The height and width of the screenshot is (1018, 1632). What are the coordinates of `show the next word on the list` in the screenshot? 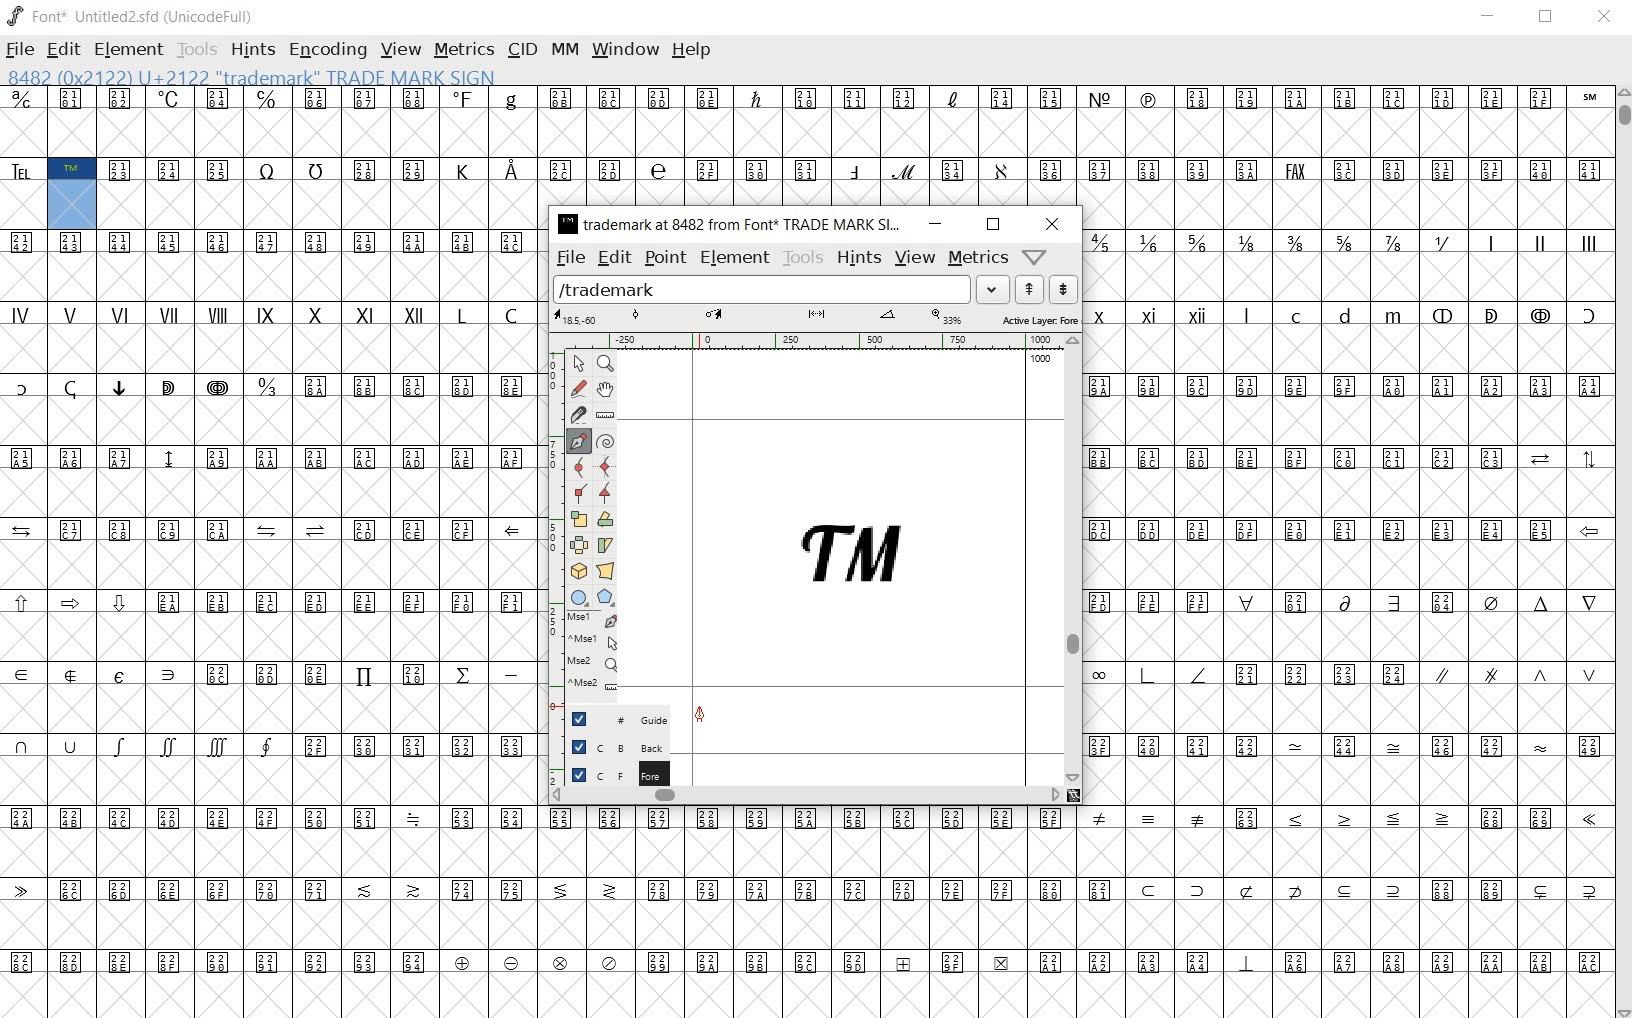 It's located at (1029, 289).